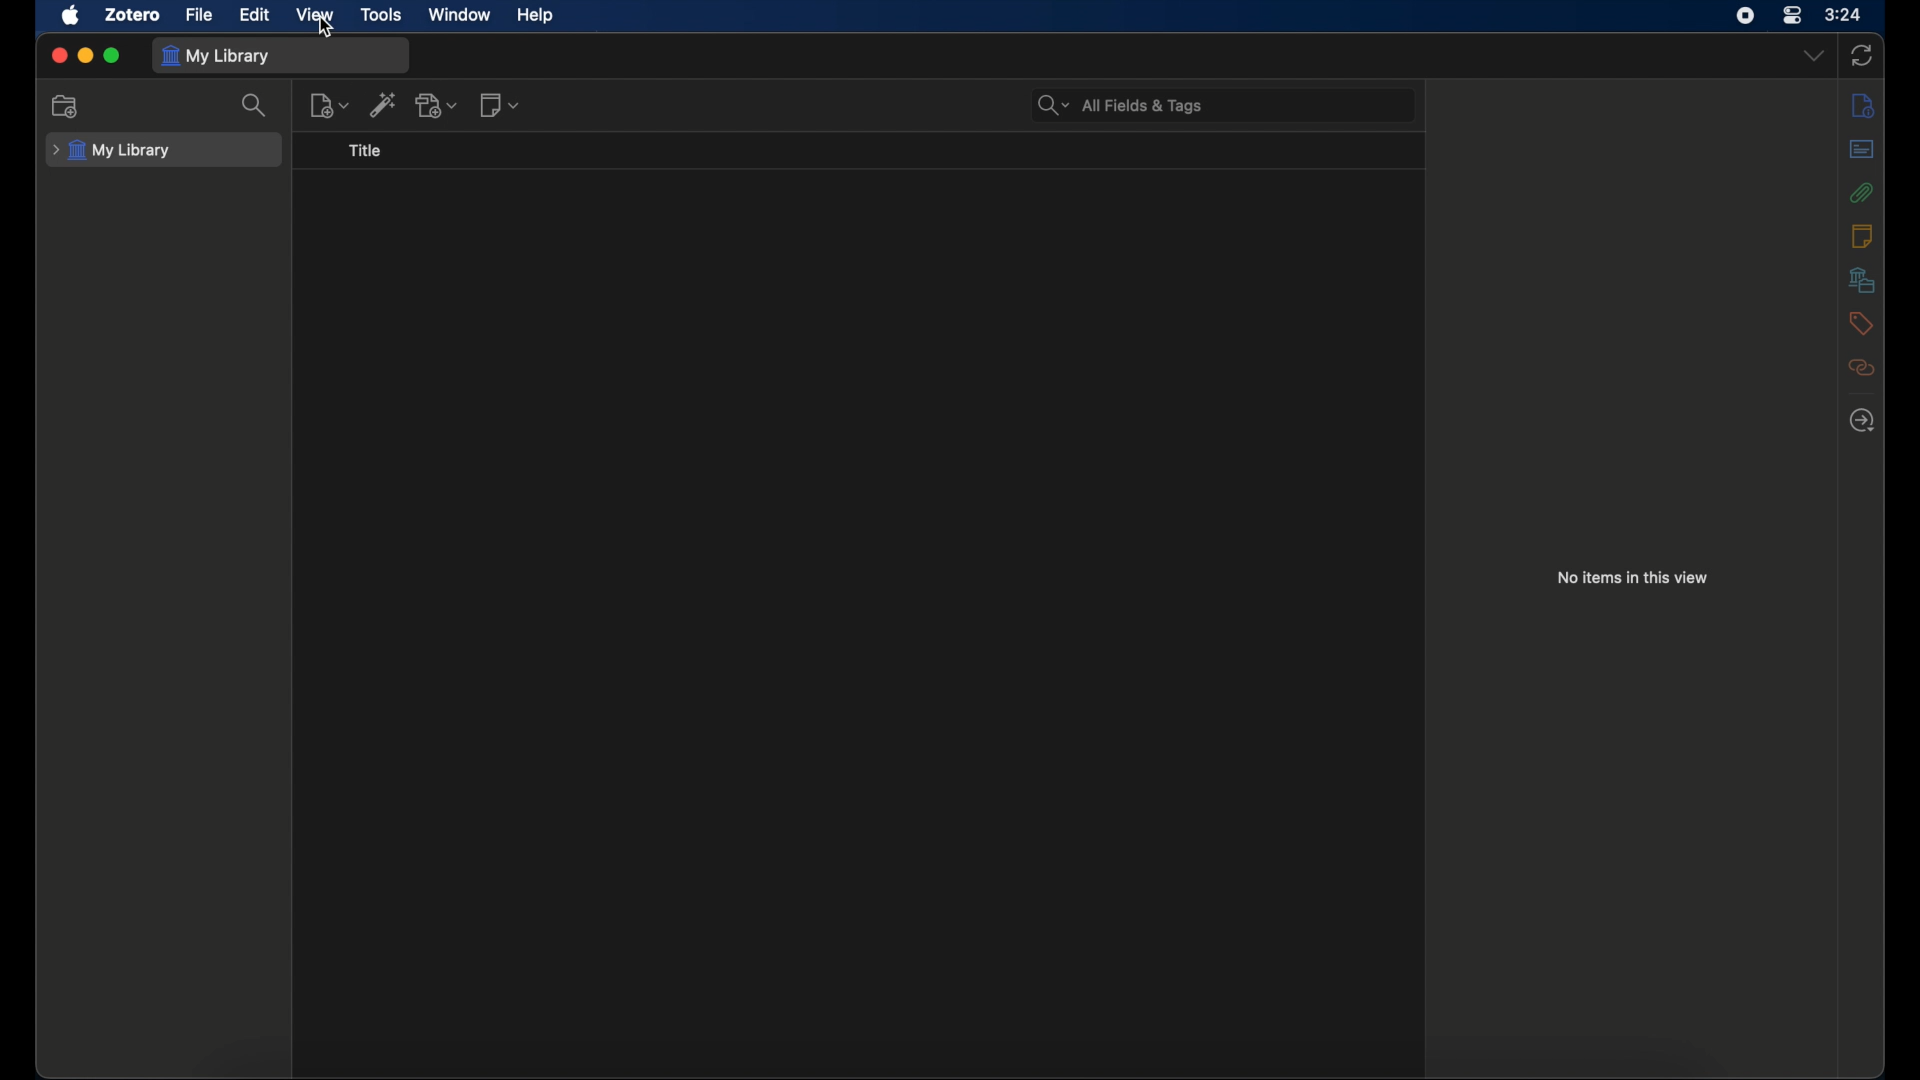  What do you see at coordinates (220, 57) in the screenshot?
I see `my library` at bounding box center [220, 57].